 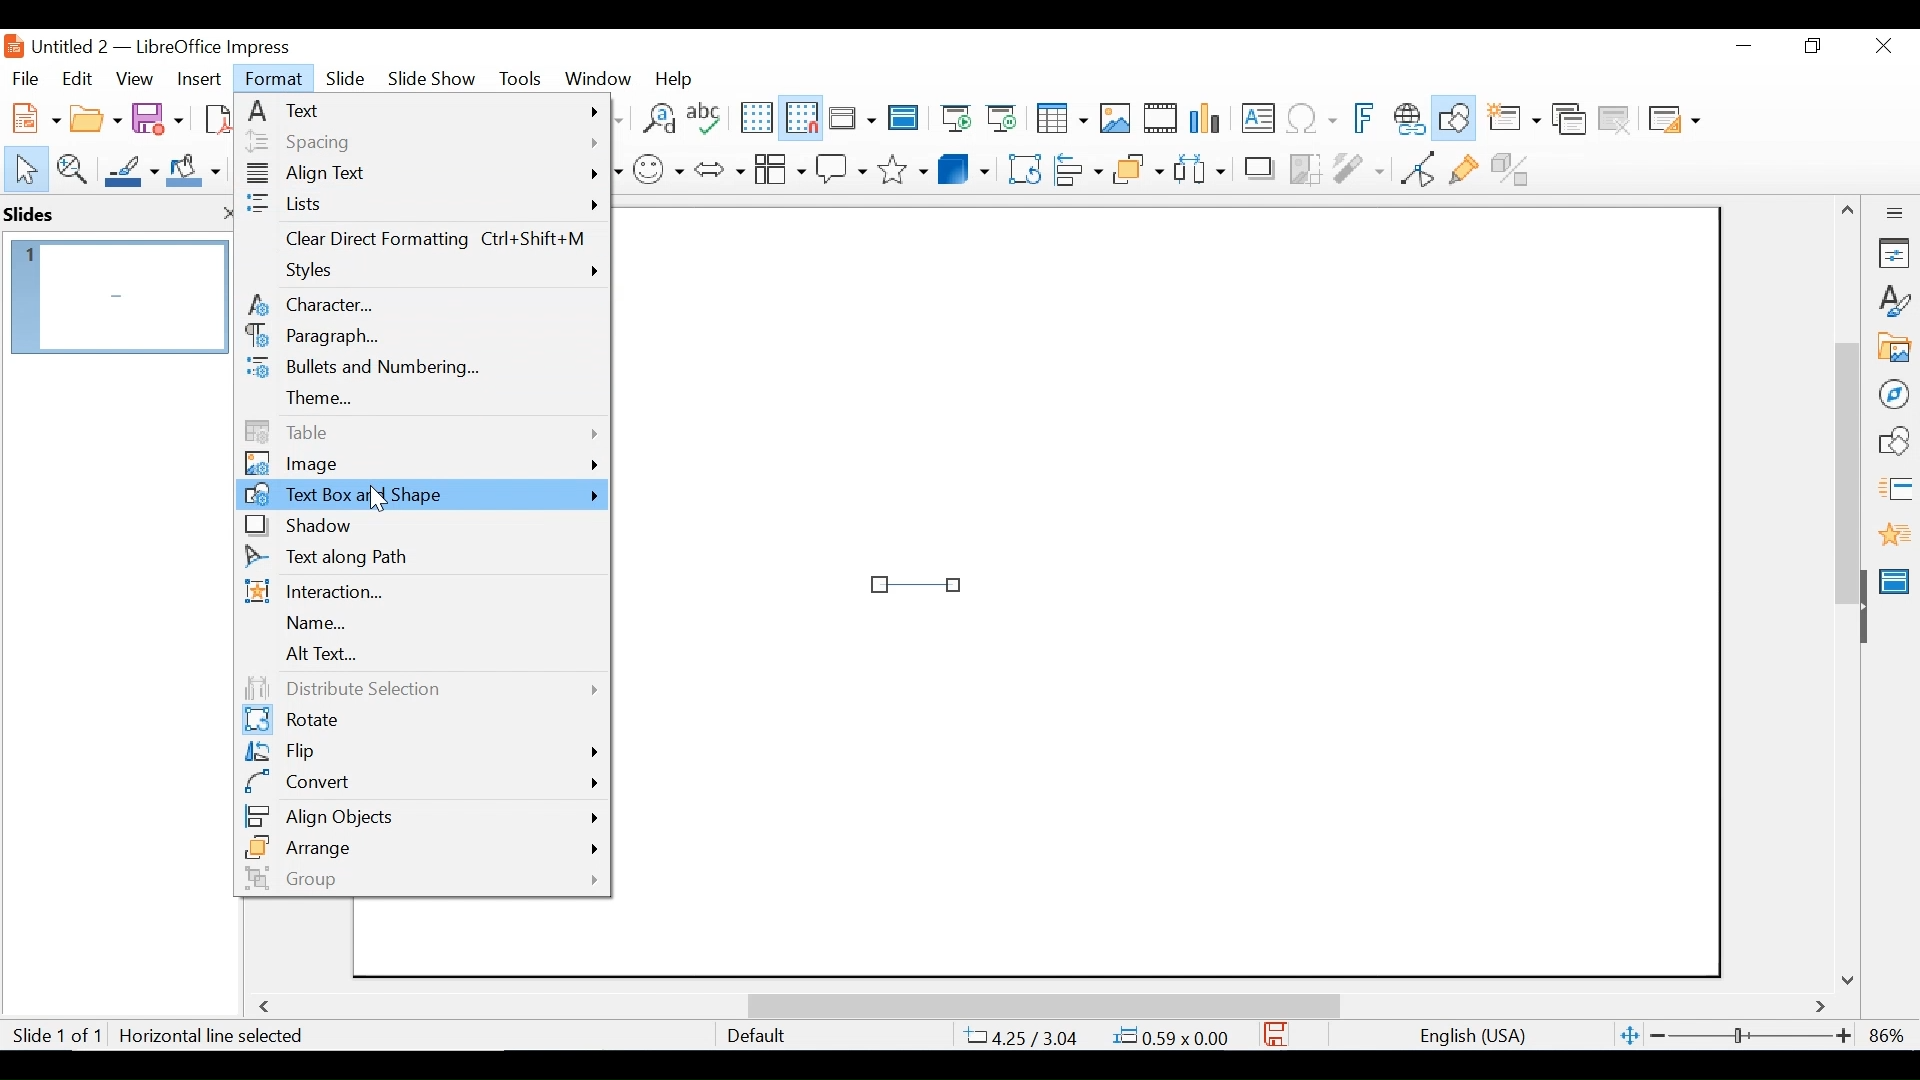 I want to click on LibreOffice Desktop Icon, so click(x=12, y=46).